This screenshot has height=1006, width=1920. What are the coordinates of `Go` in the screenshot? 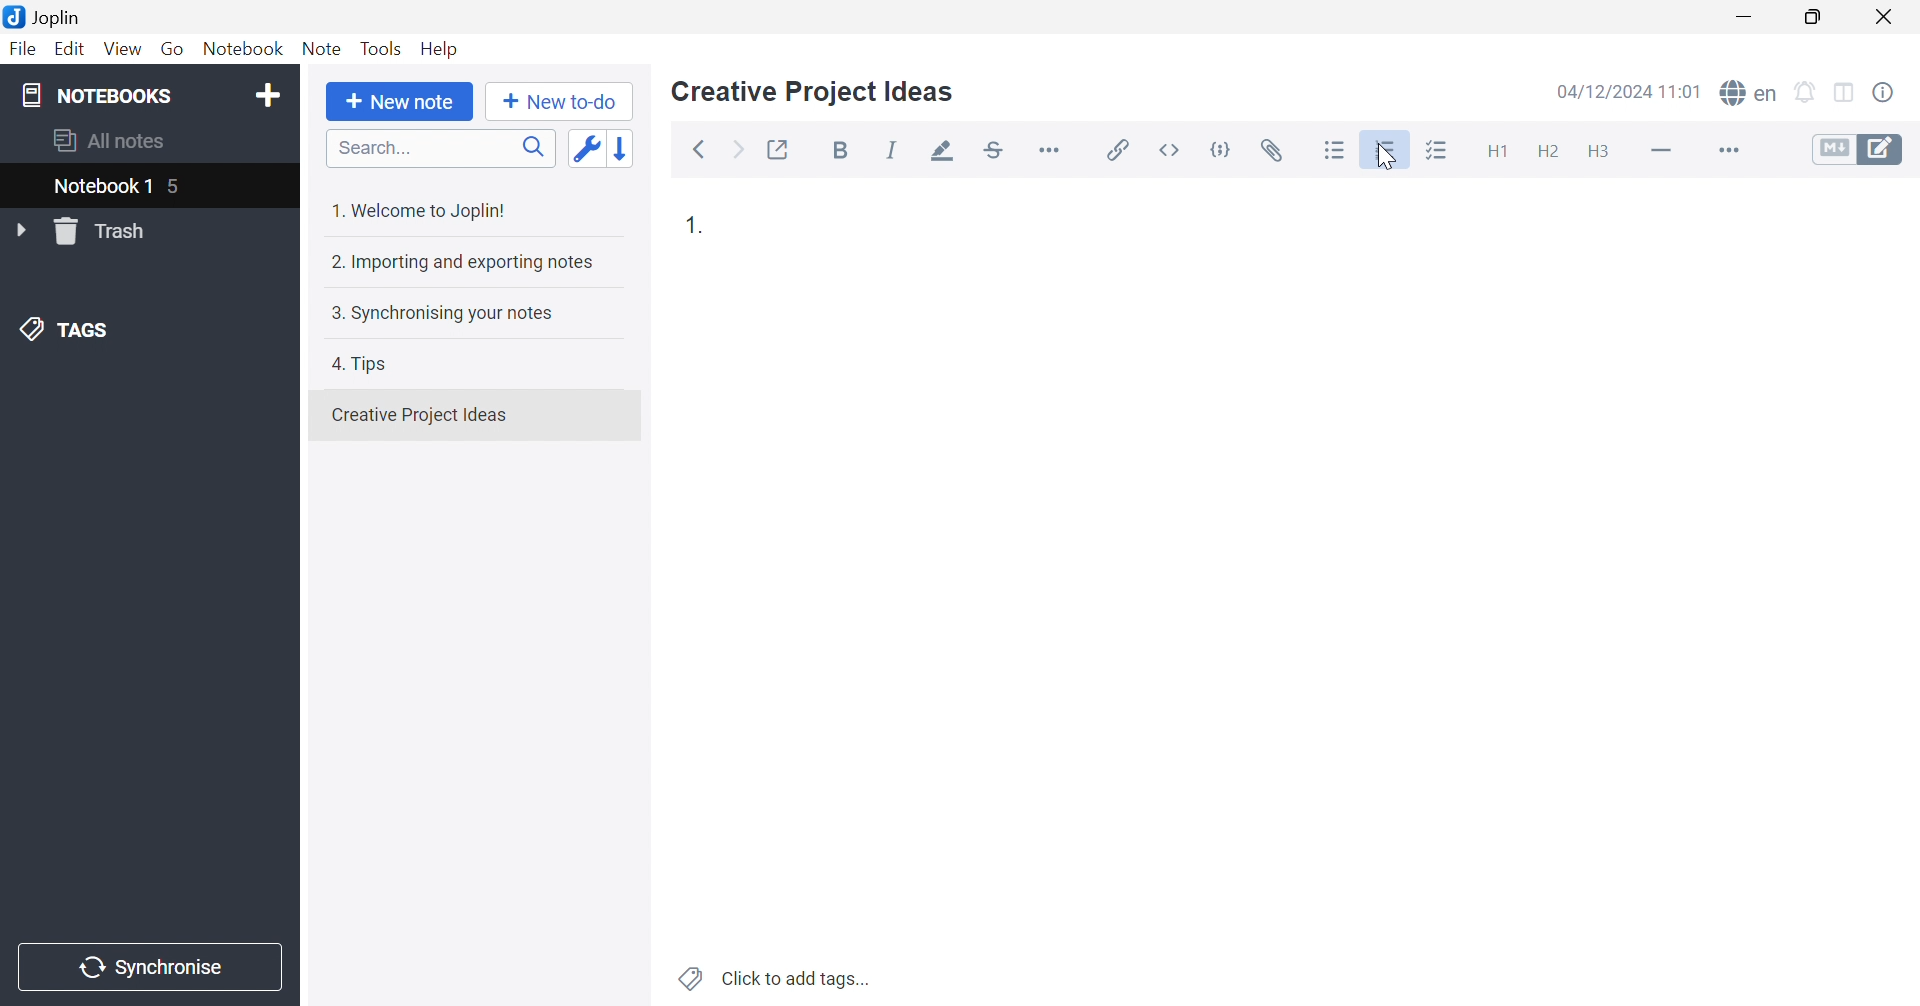 It's located at (175, 48).